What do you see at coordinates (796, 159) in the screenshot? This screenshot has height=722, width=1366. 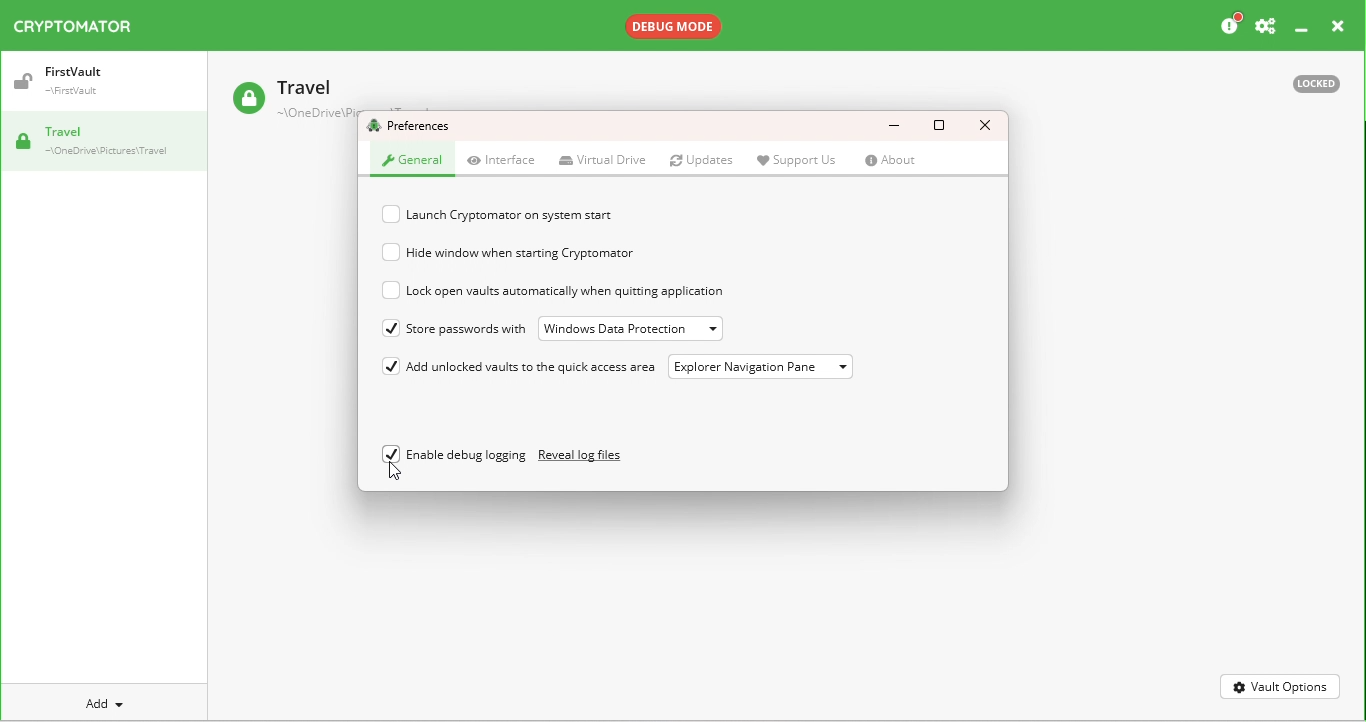 I see `Support us` at bounding box center [796, 159].